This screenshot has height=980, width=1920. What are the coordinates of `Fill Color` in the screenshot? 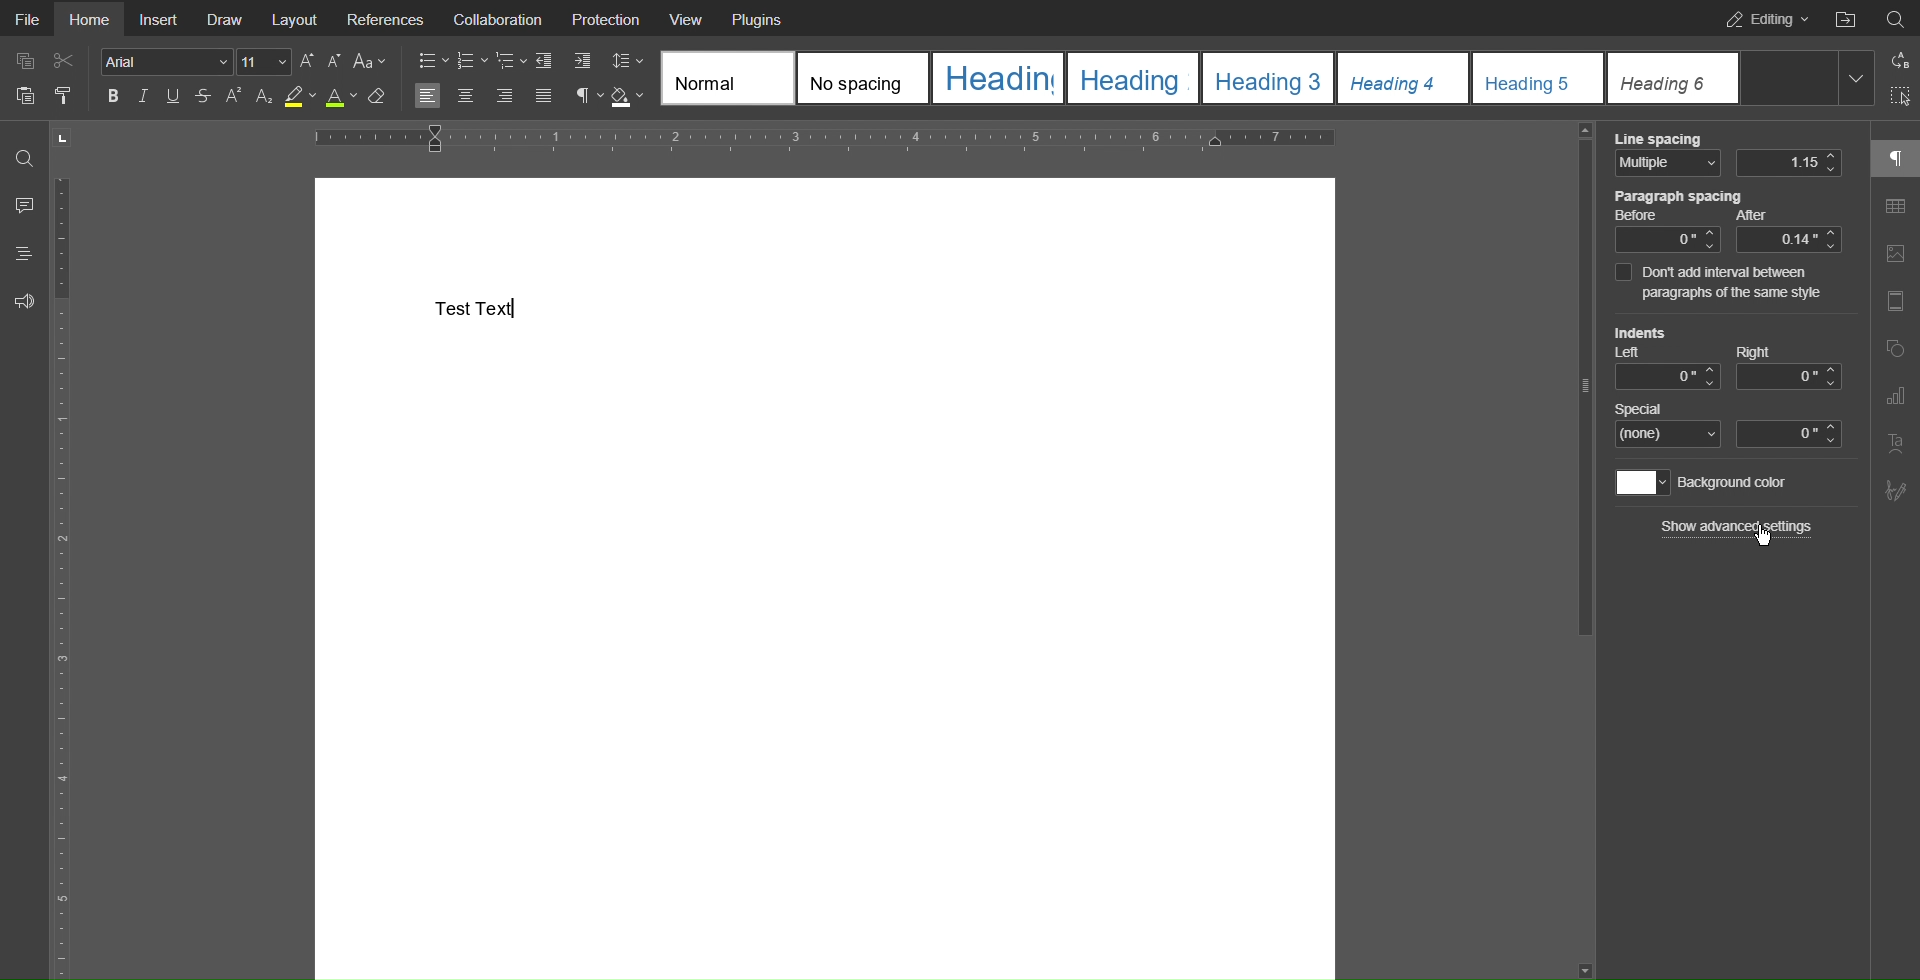 It's located at (627, 97).